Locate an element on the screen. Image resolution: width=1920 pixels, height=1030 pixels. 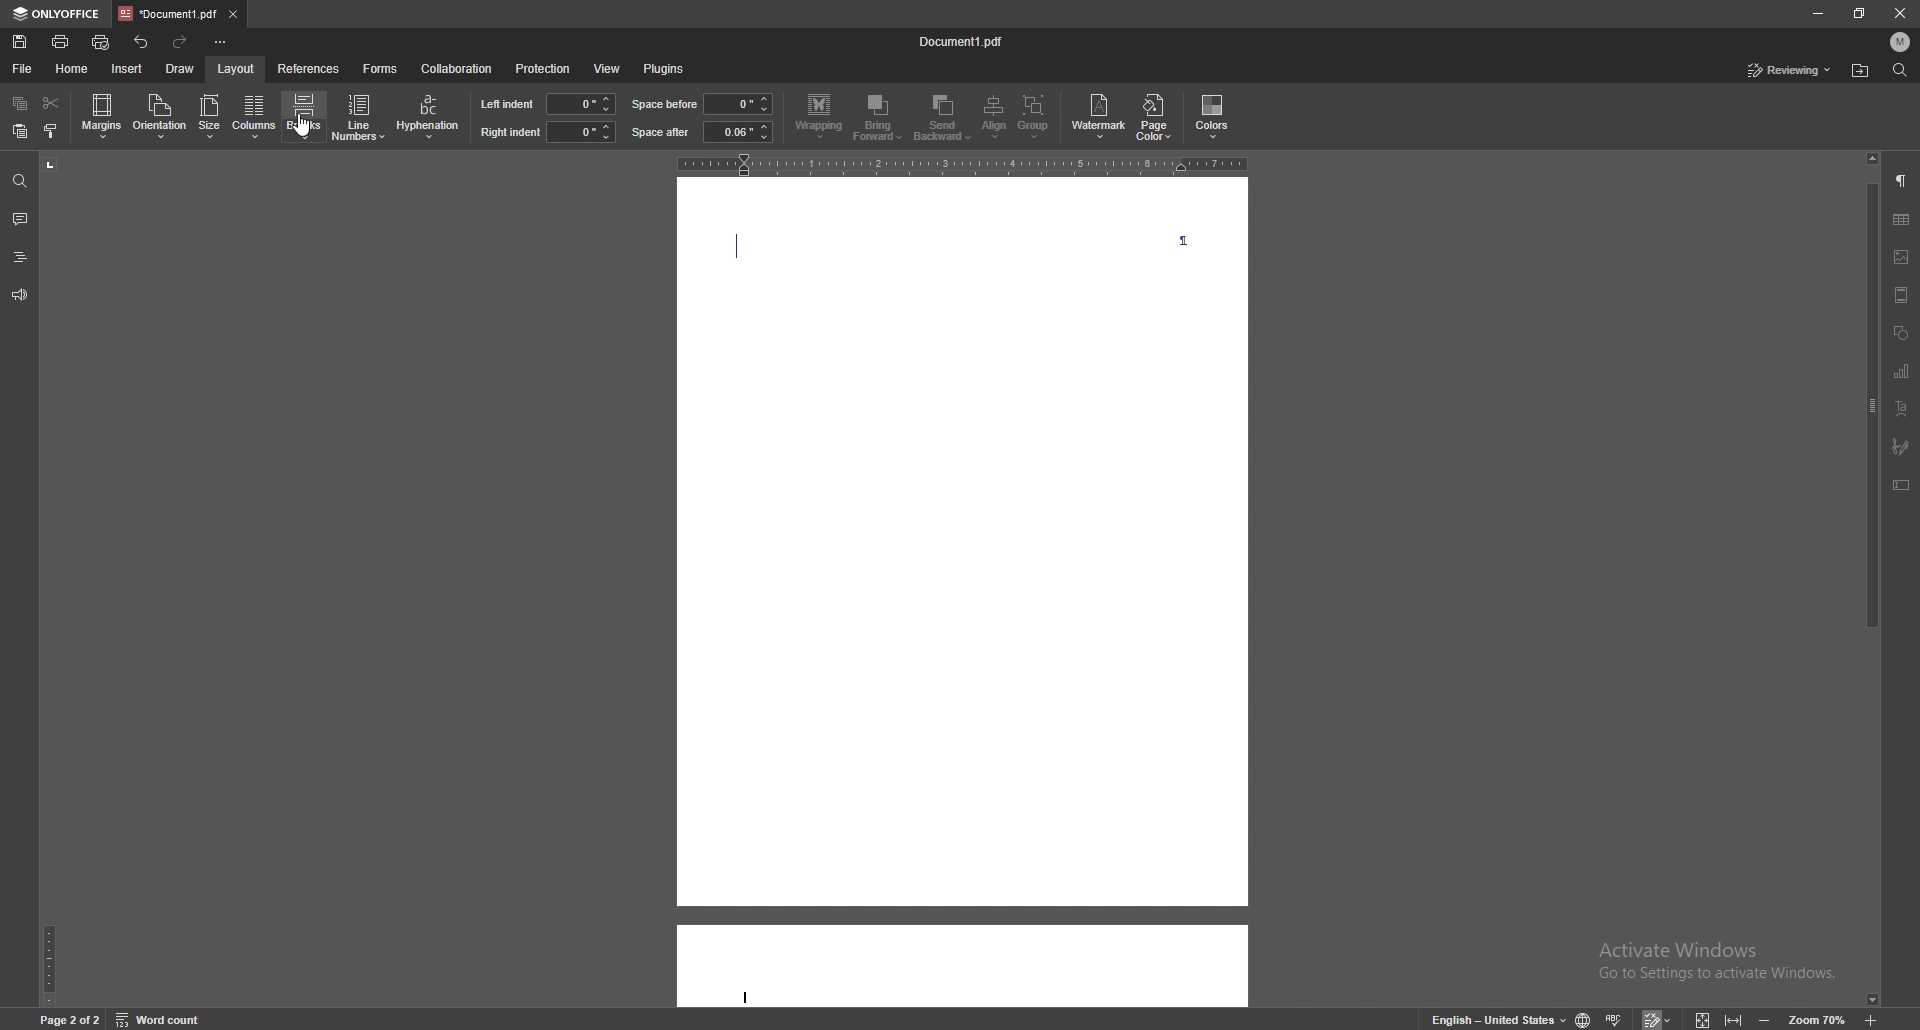
headings is located at coordinates (21, 257).